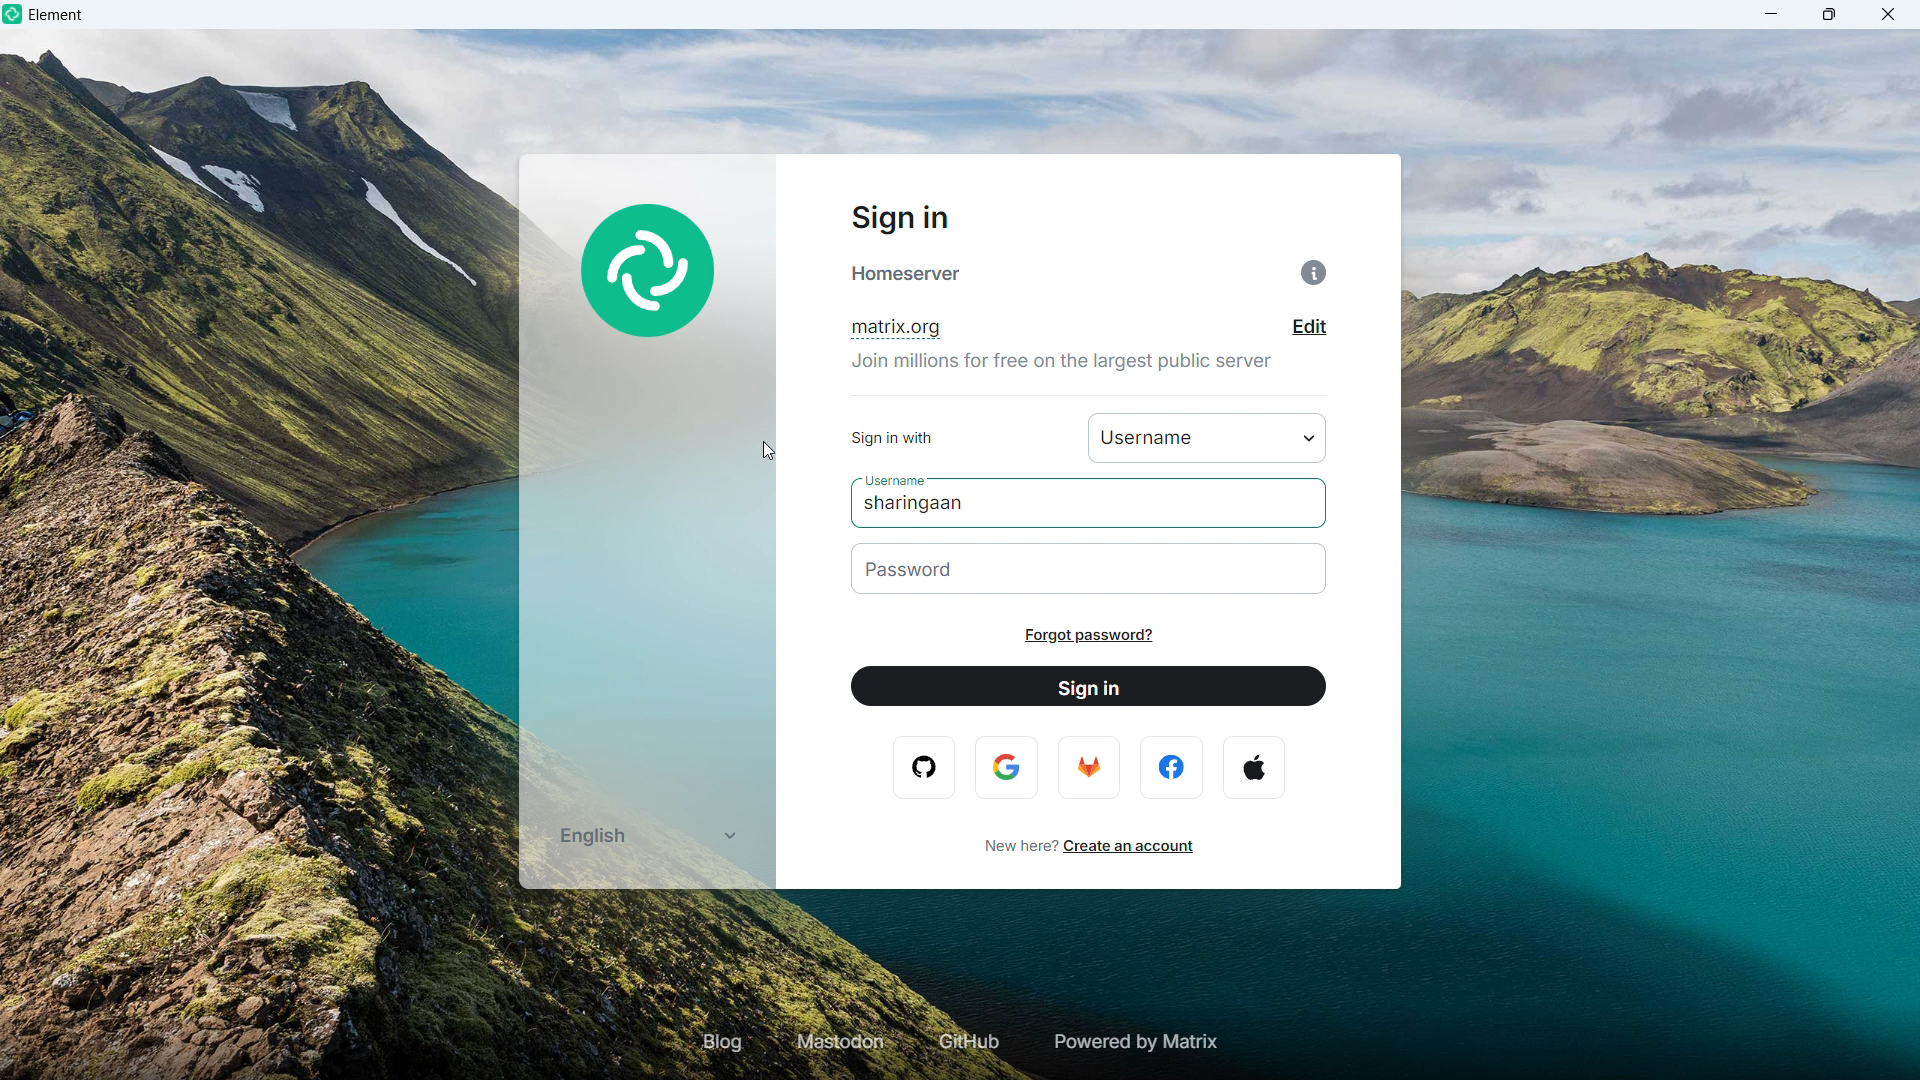  Describe the element at coordinates (921, 505) in the screenshot. I see `Username typed in ` at that location.